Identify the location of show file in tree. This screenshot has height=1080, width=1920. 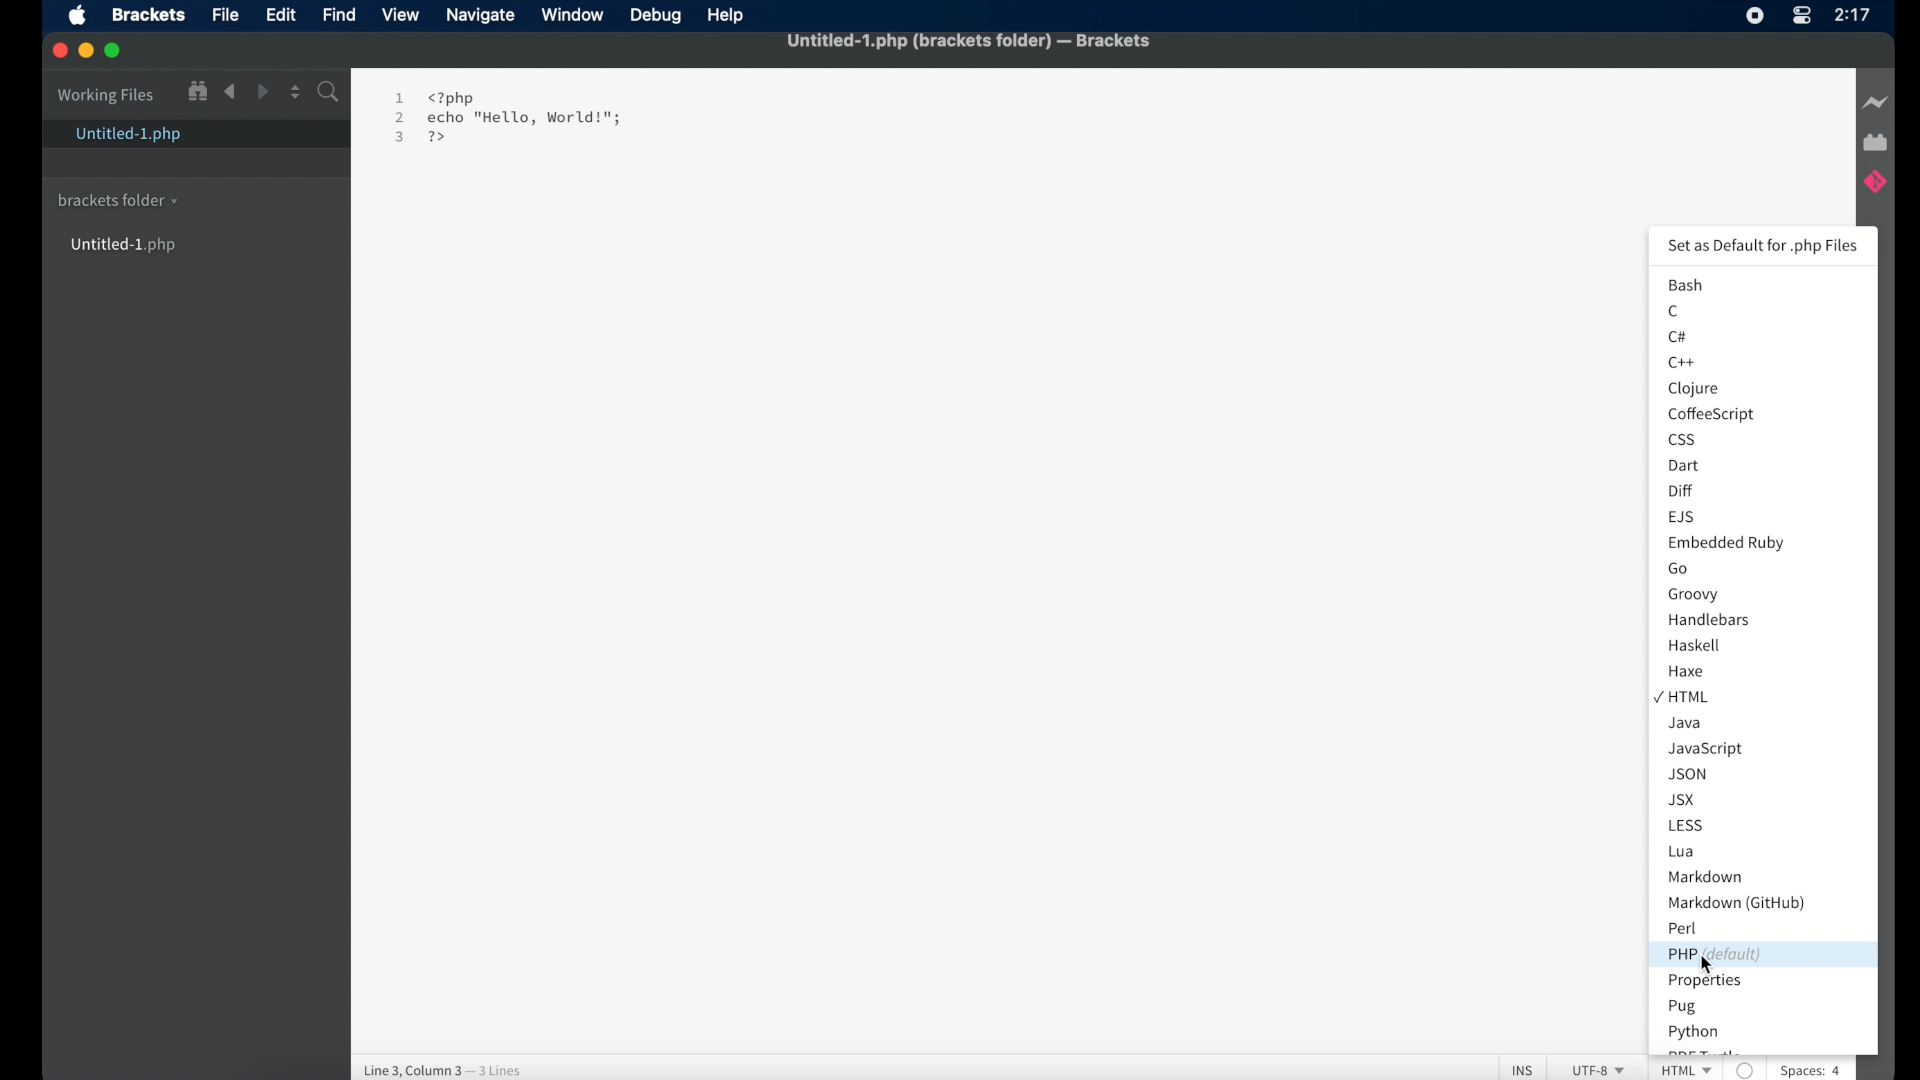
(198, 91).